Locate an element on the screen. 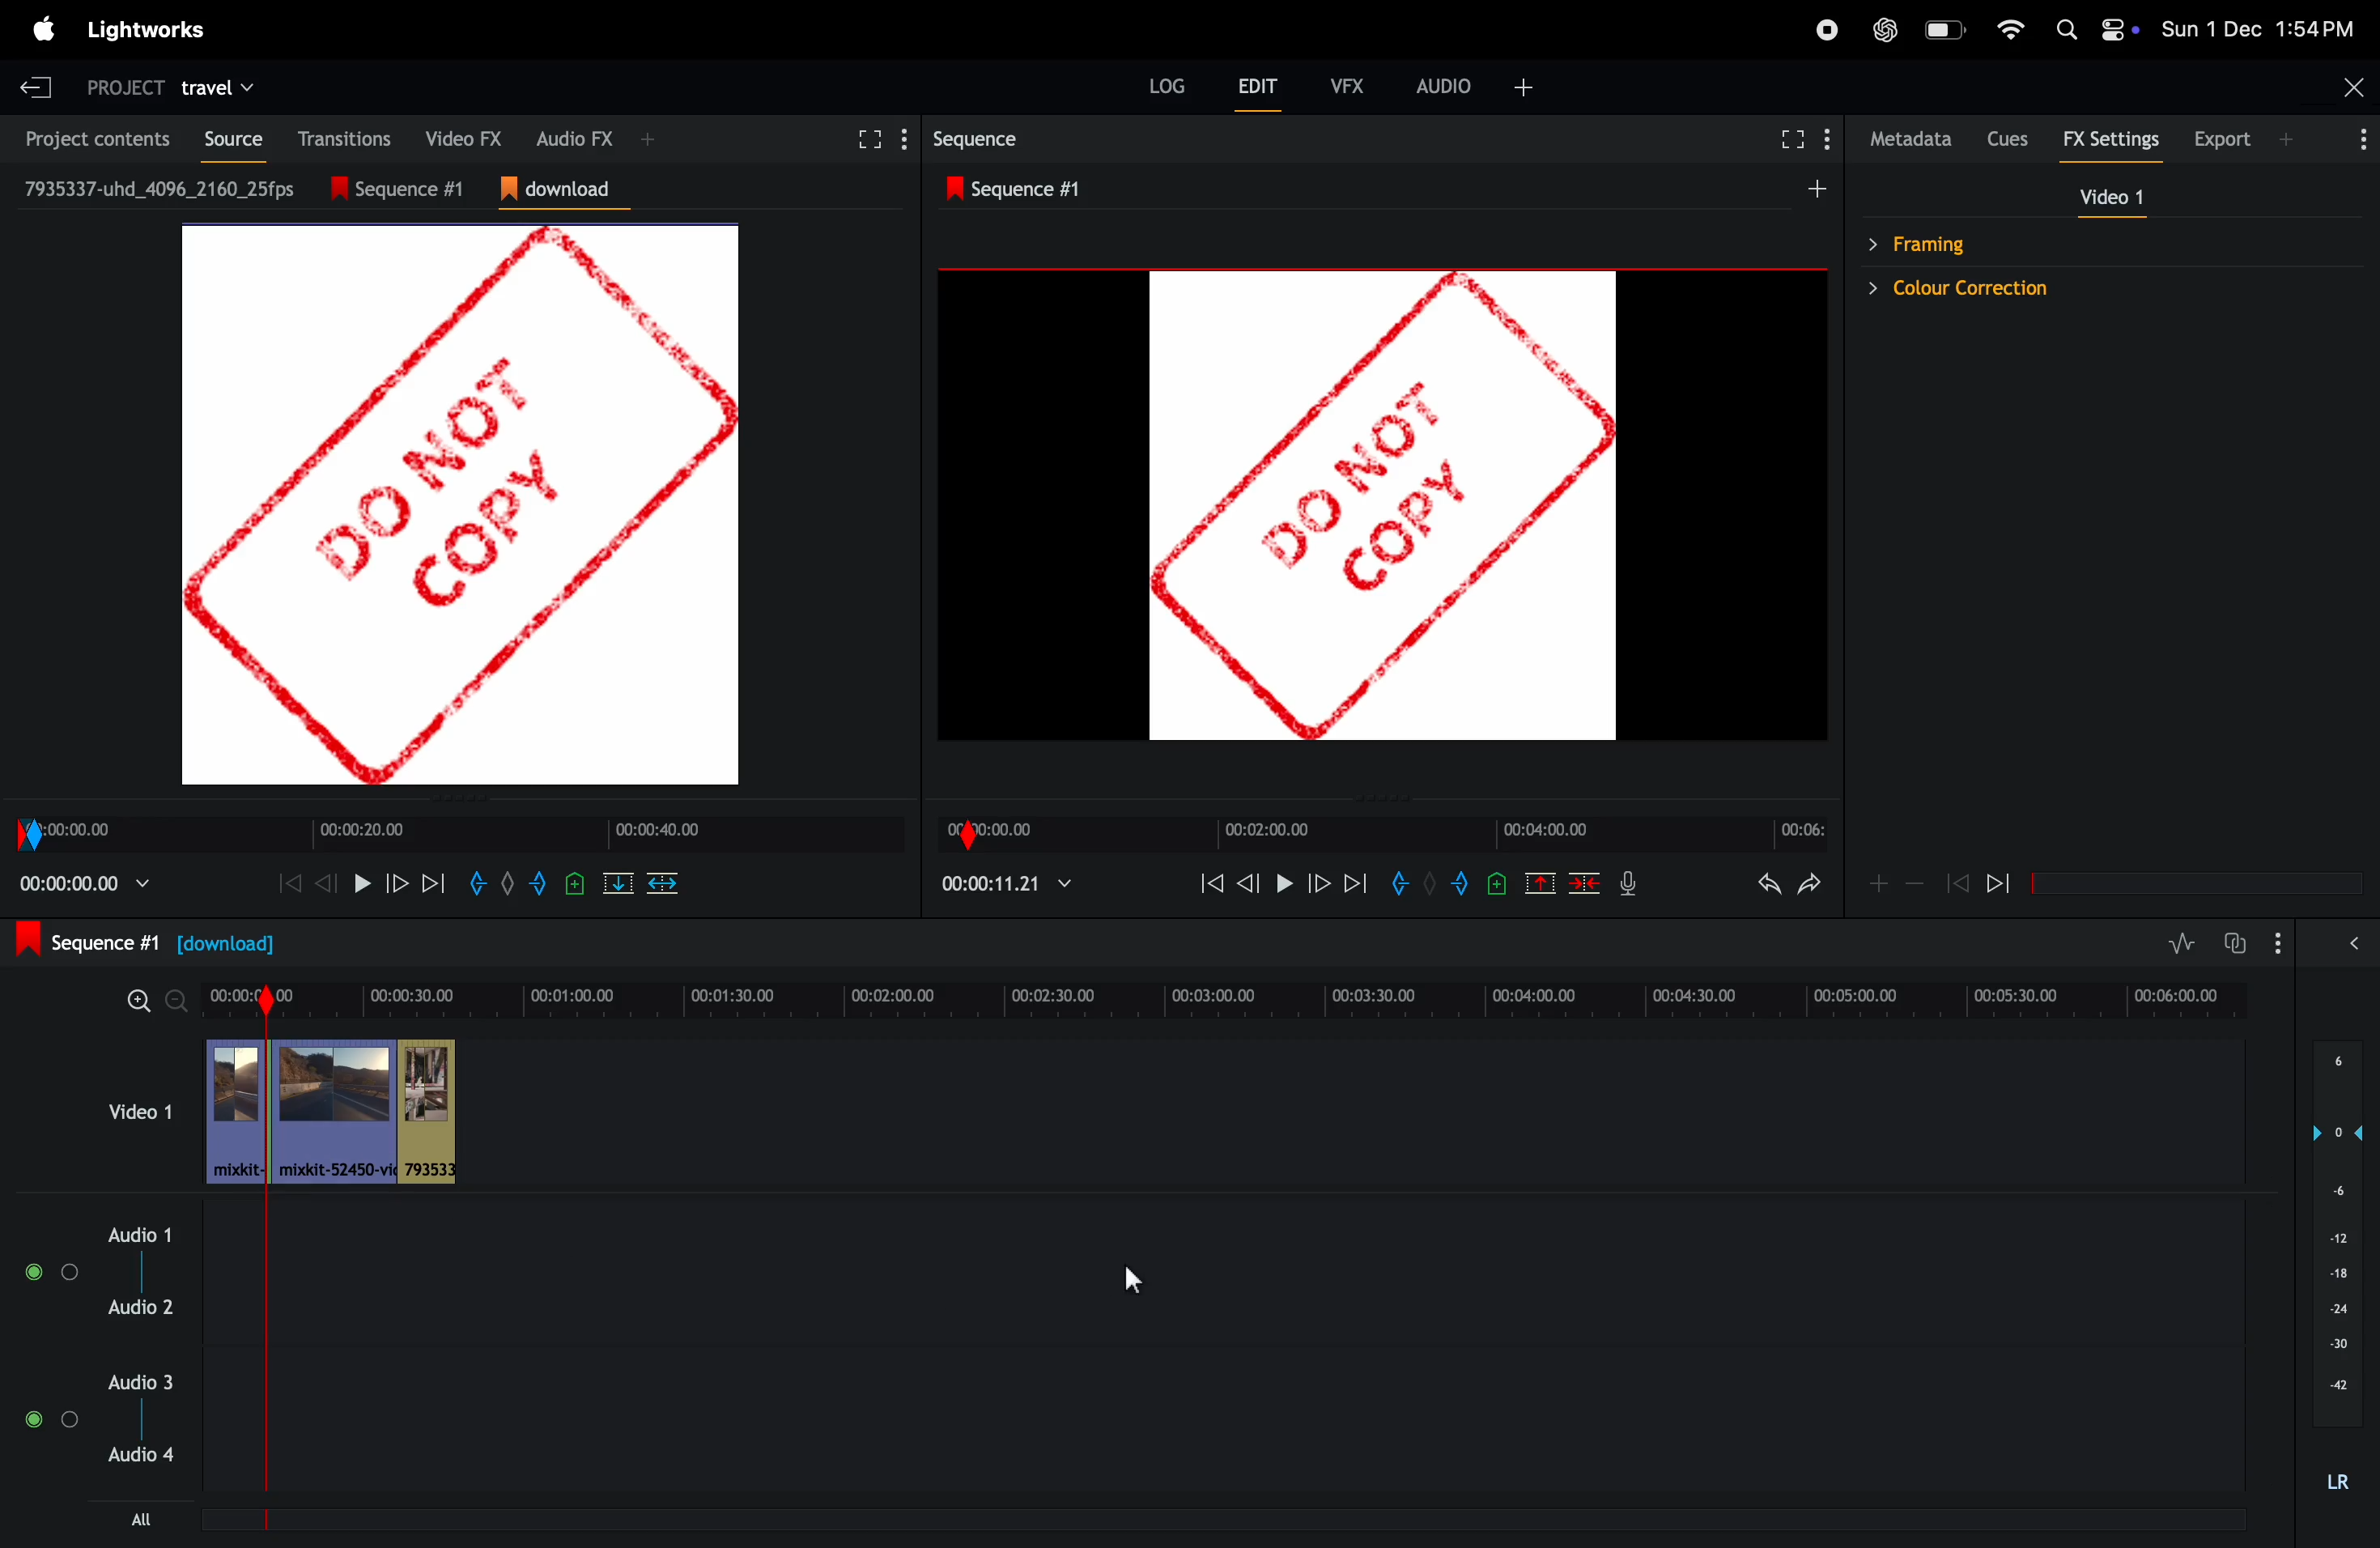  time frame is located at coordinates (1382, 834).